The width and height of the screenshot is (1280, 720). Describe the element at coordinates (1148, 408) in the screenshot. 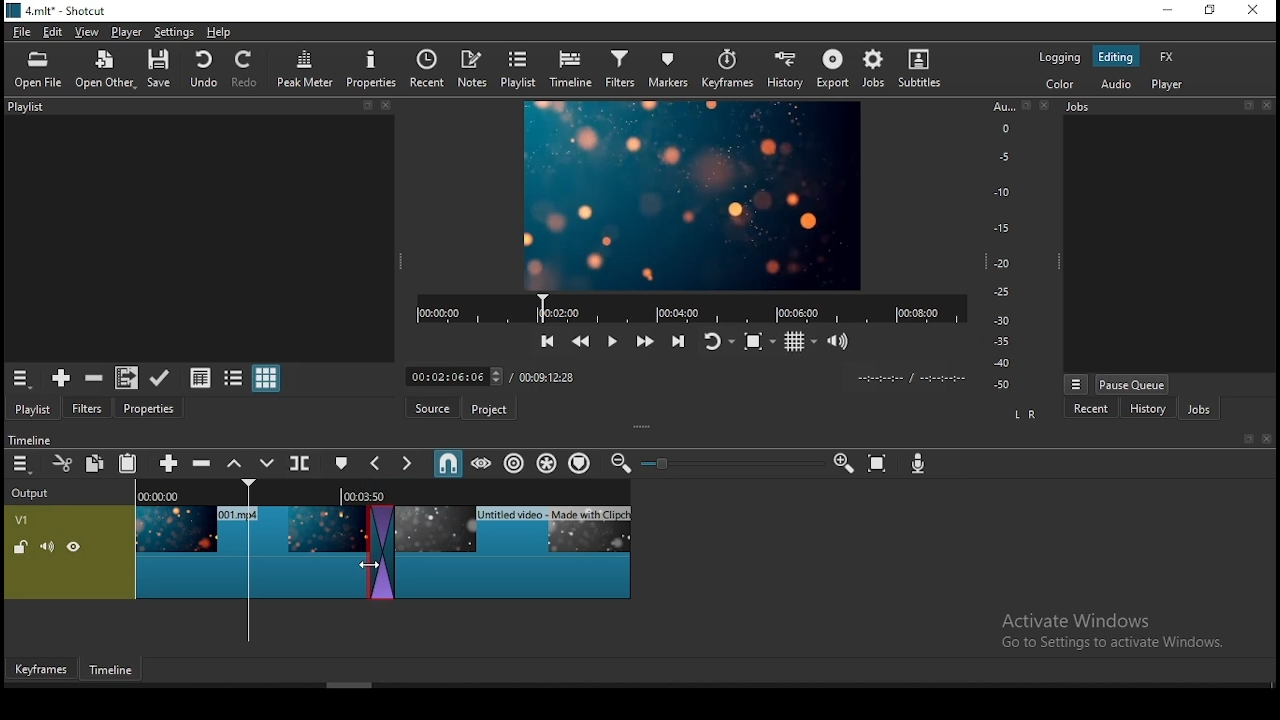

I see `history` at that location.